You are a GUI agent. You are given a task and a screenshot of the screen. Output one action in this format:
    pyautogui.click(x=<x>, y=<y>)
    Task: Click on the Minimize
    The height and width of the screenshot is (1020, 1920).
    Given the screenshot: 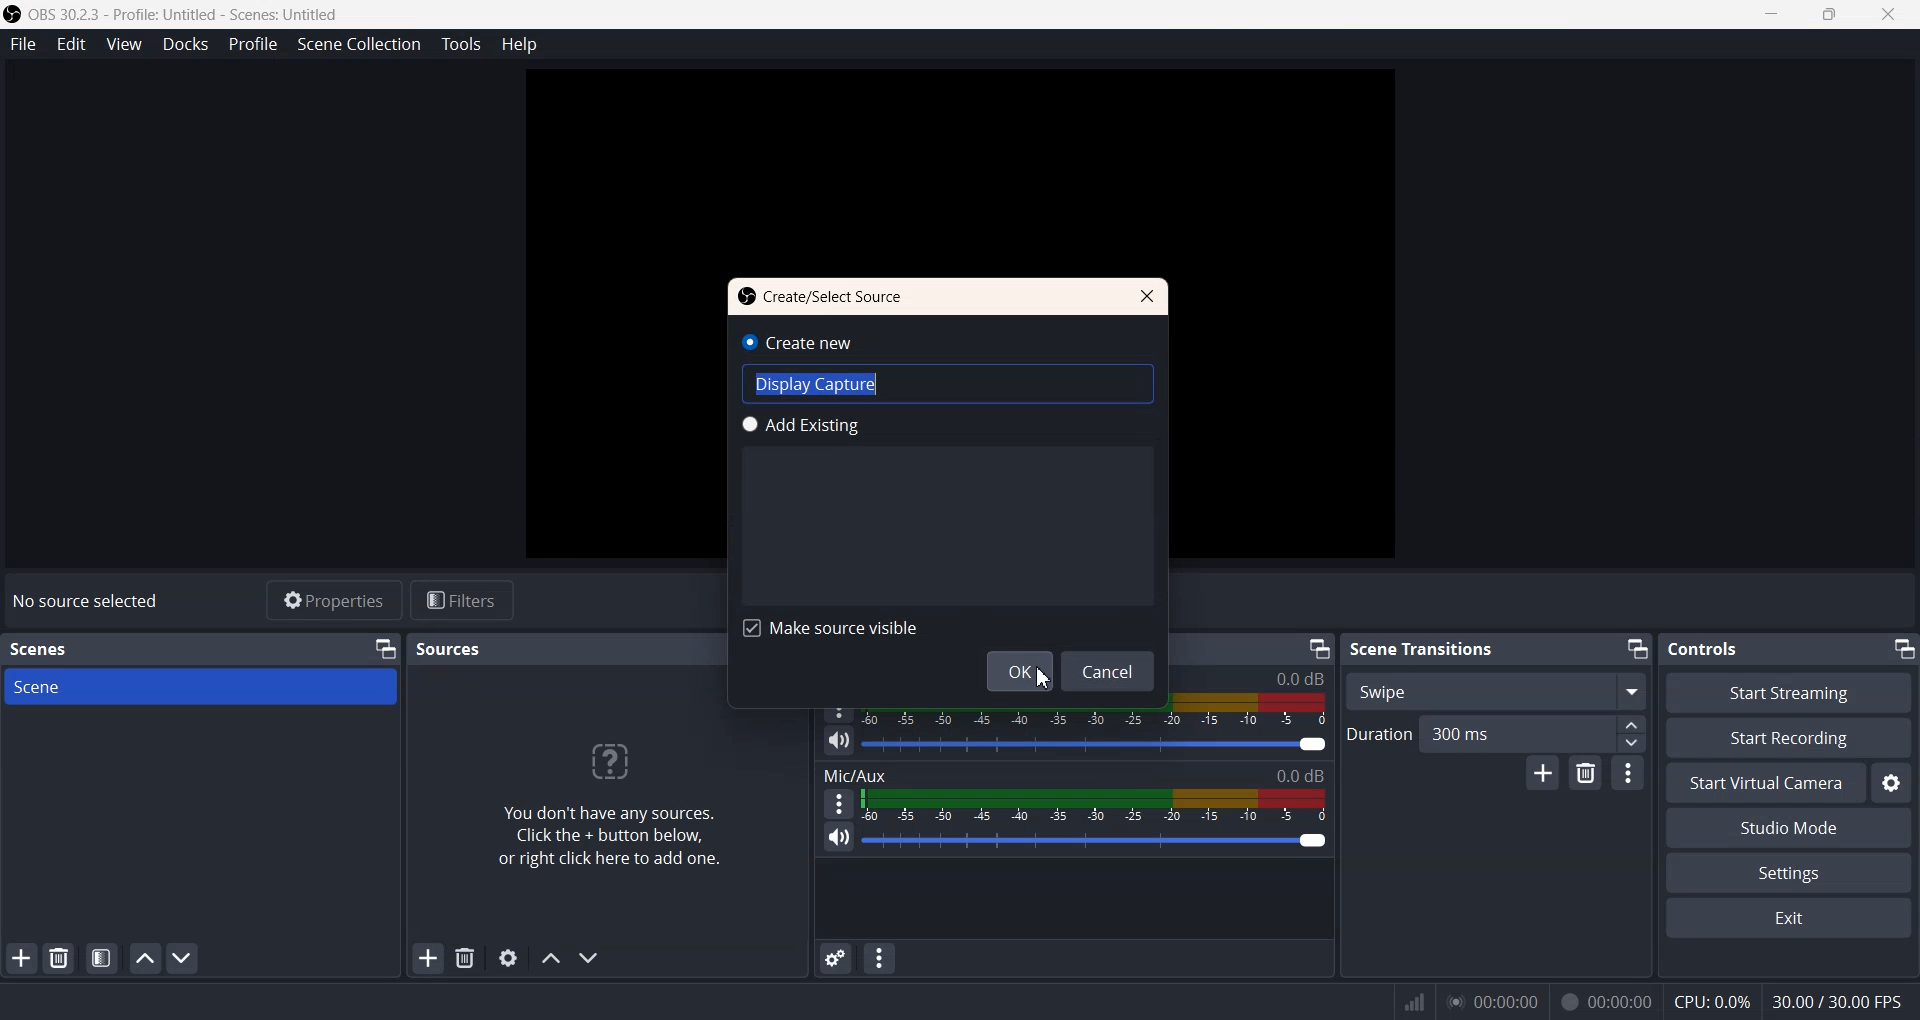 What is the action you would take?
    pyautogui.click(x=1634, y=649)
    